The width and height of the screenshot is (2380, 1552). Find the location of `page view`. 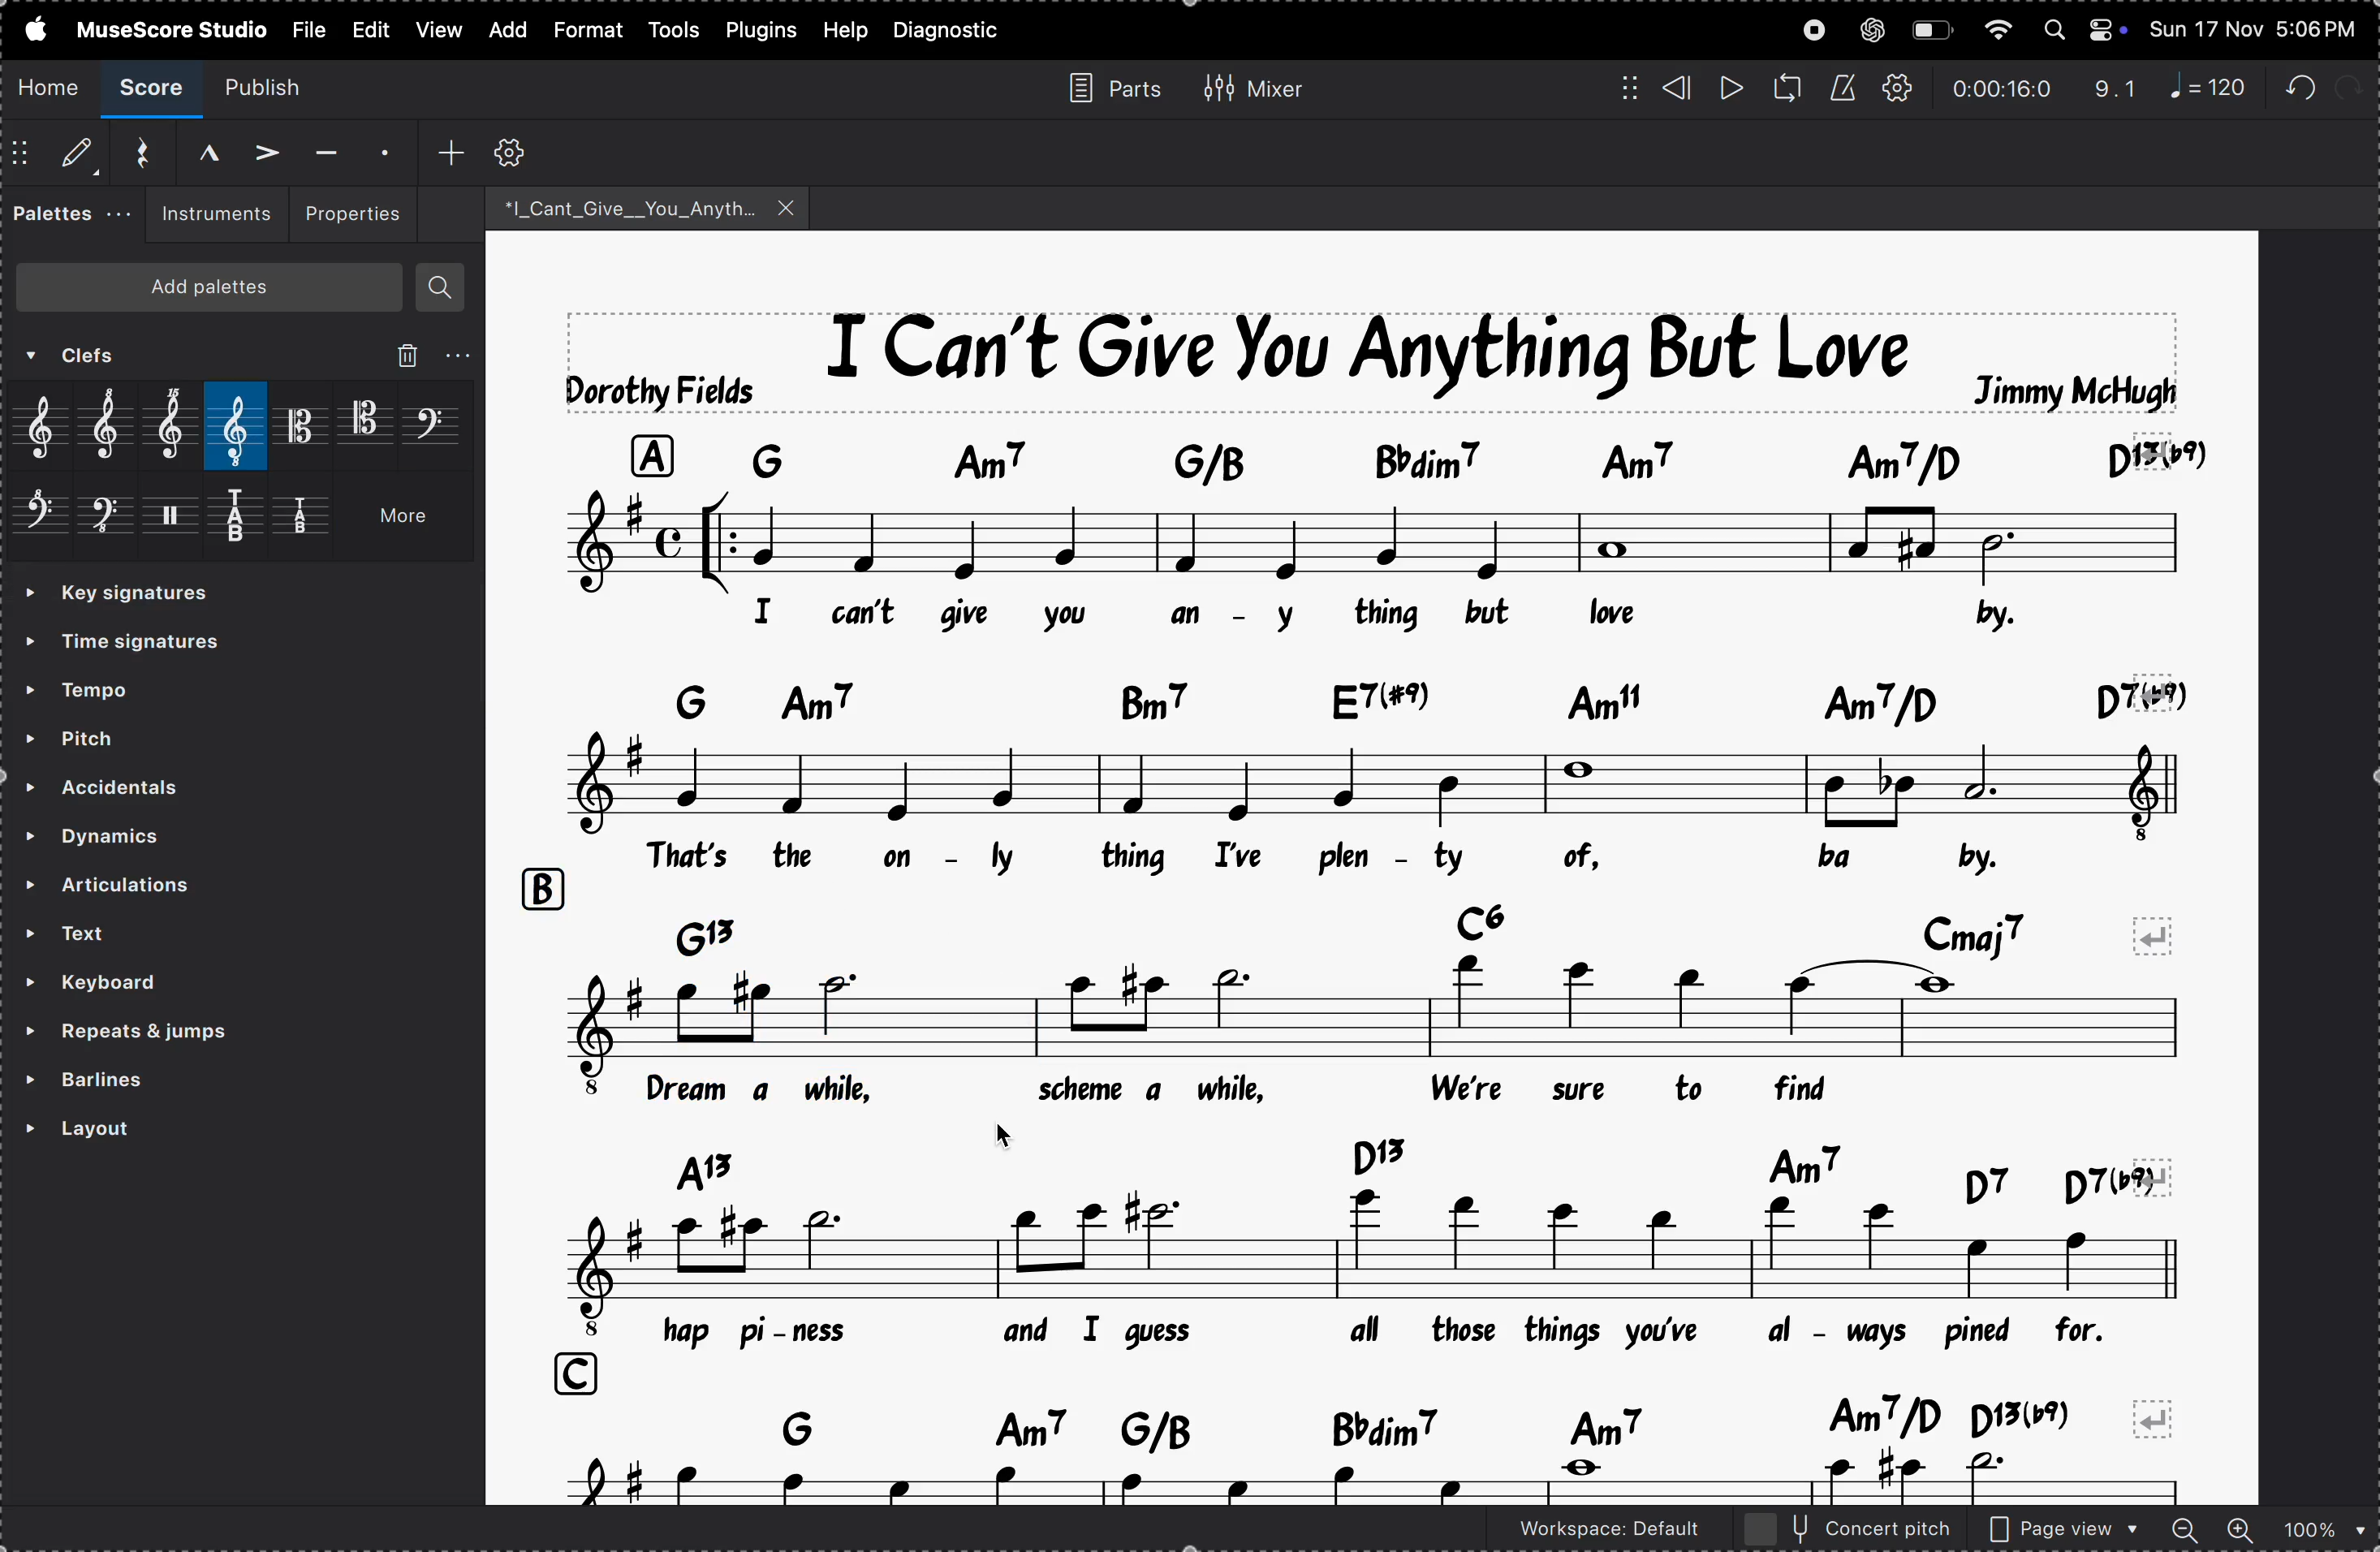

page view is located at coordinates (2065, 1530).